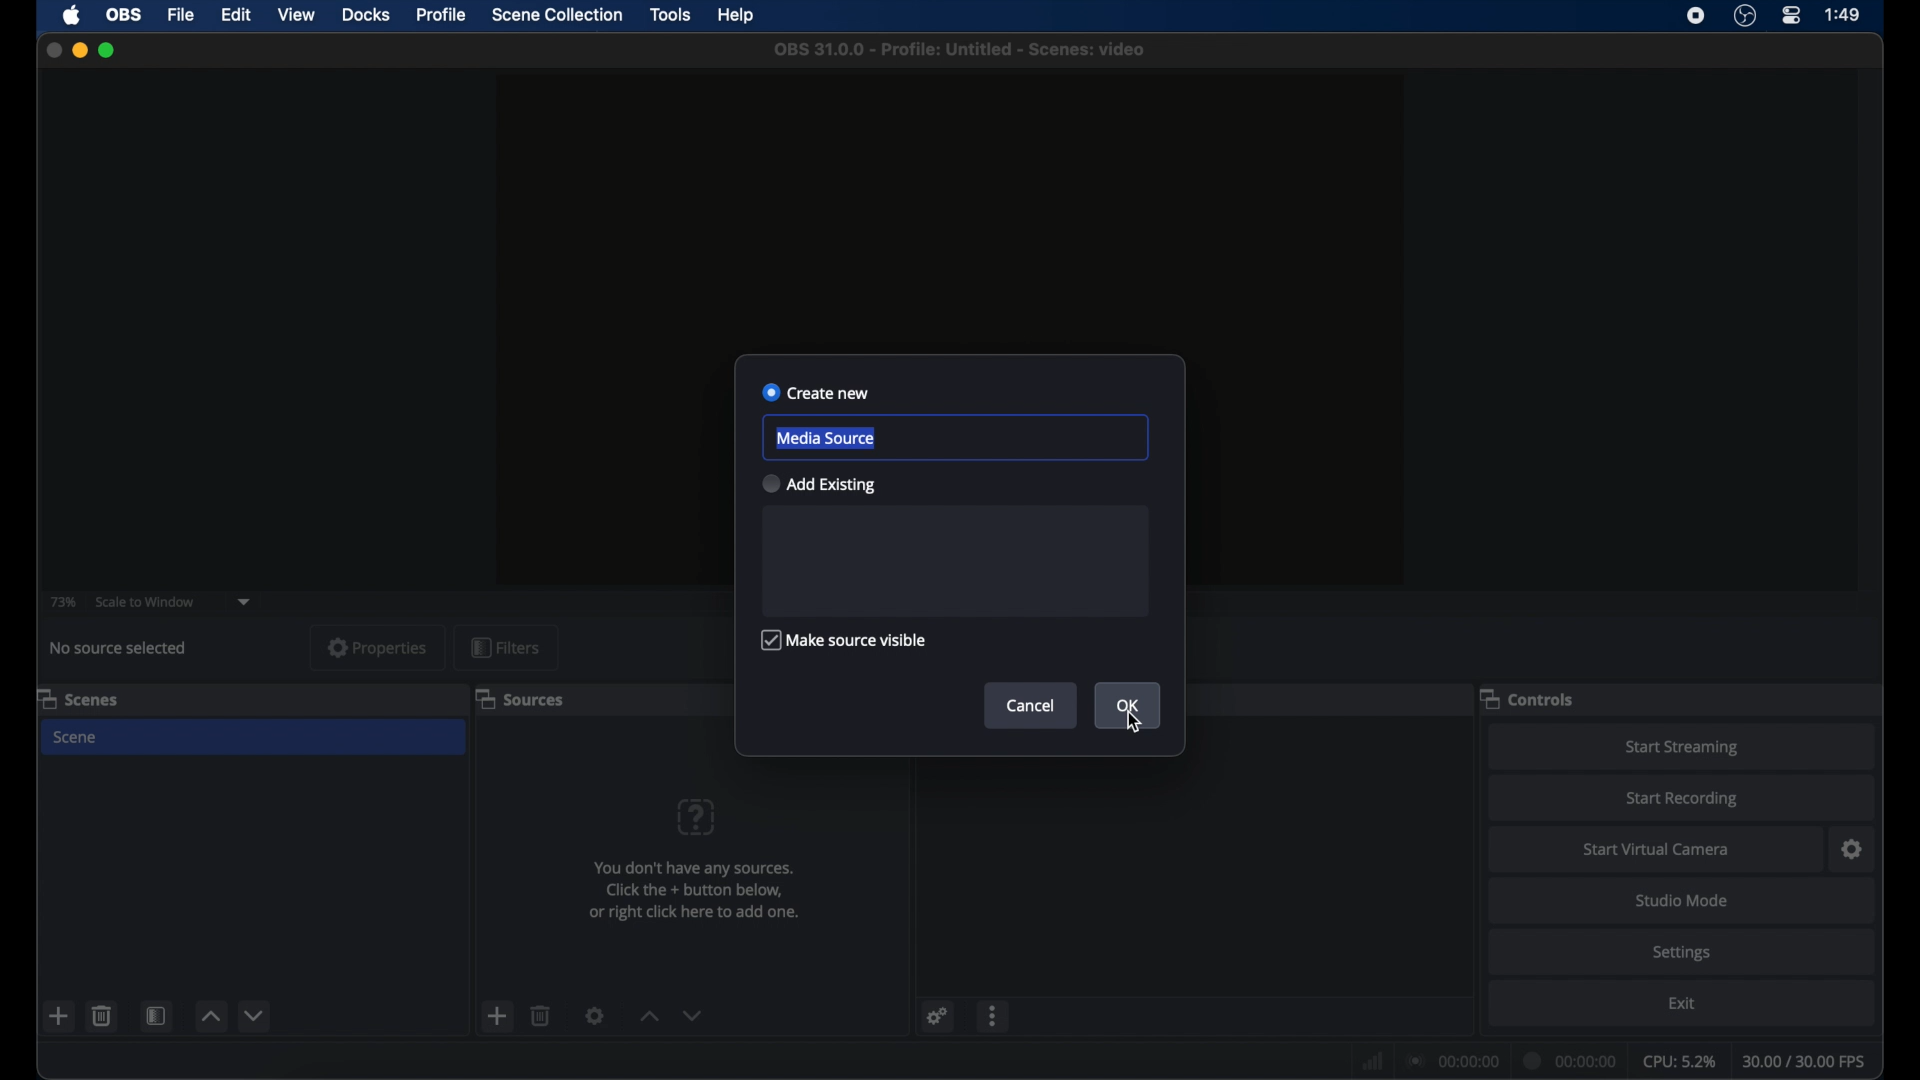  Describe the element at coordinates (1853, 849) in the screenshot. I see `settings` at that location.